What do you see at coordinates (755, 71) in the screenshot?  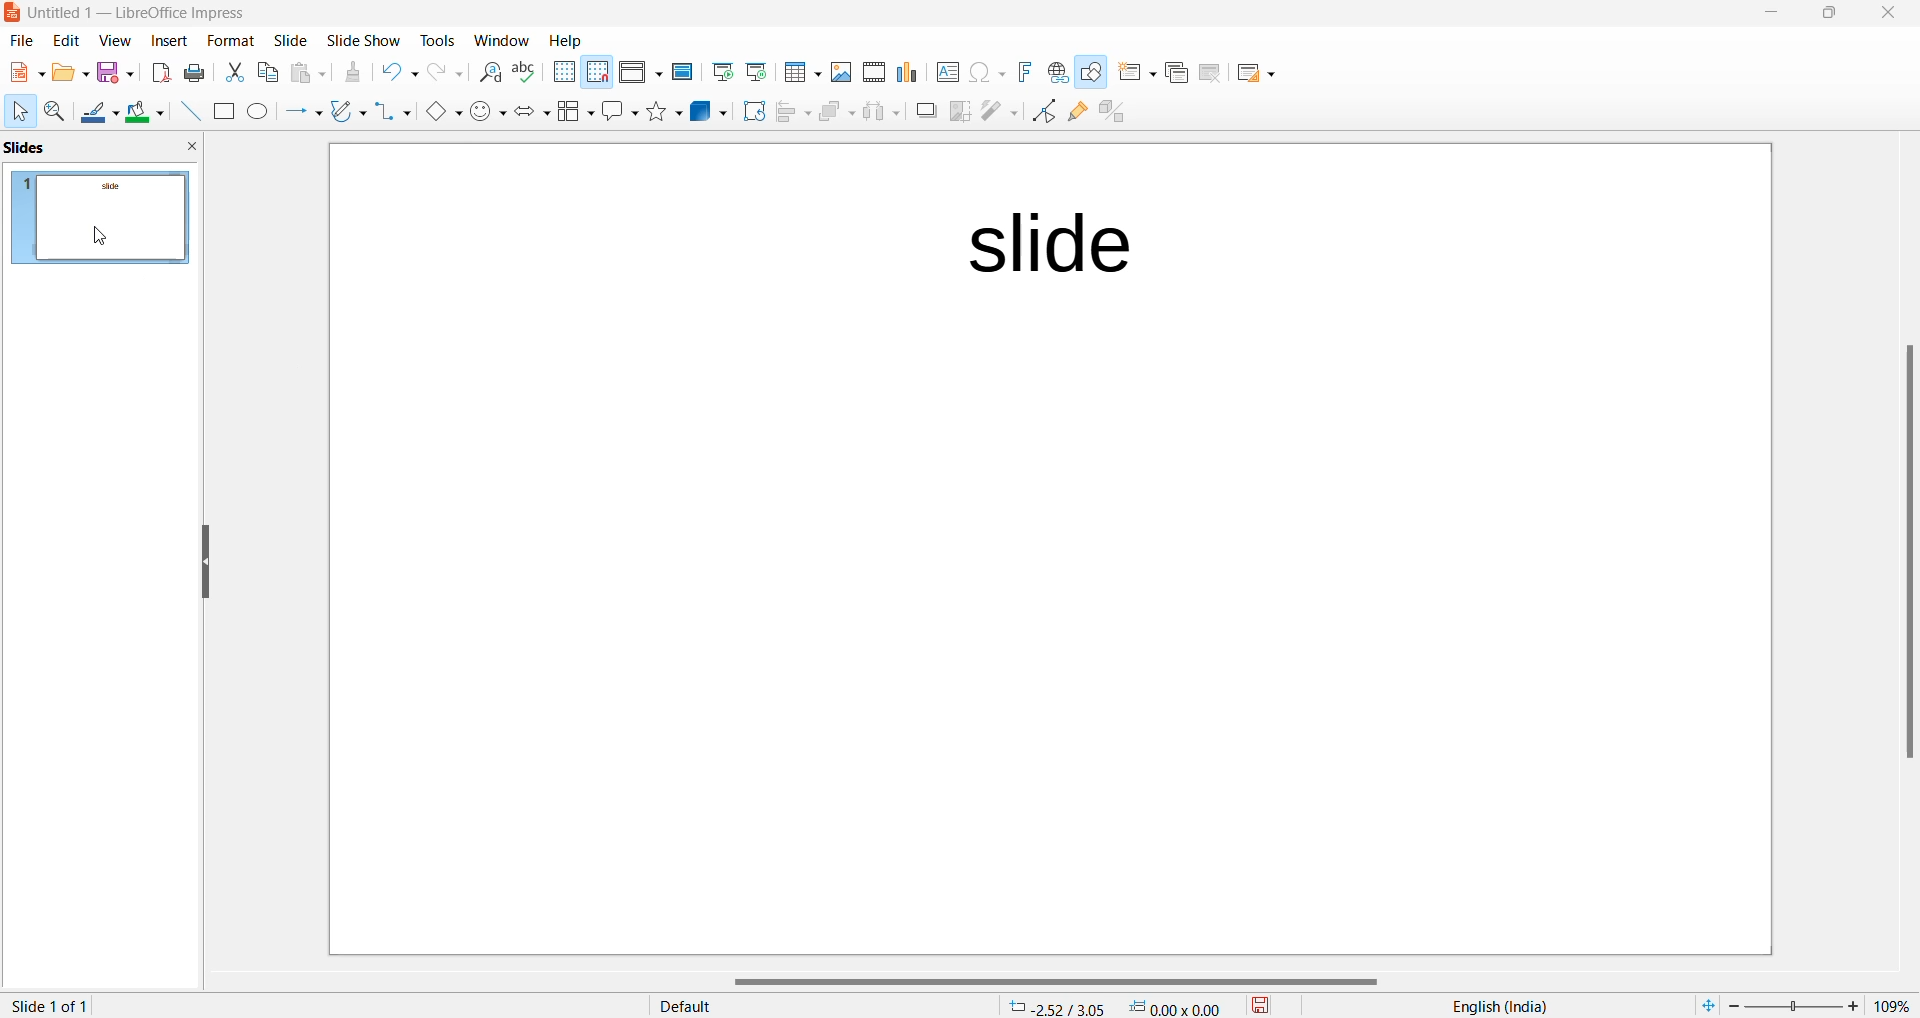 I see `start from current slide` at bounding box center [755, 71].